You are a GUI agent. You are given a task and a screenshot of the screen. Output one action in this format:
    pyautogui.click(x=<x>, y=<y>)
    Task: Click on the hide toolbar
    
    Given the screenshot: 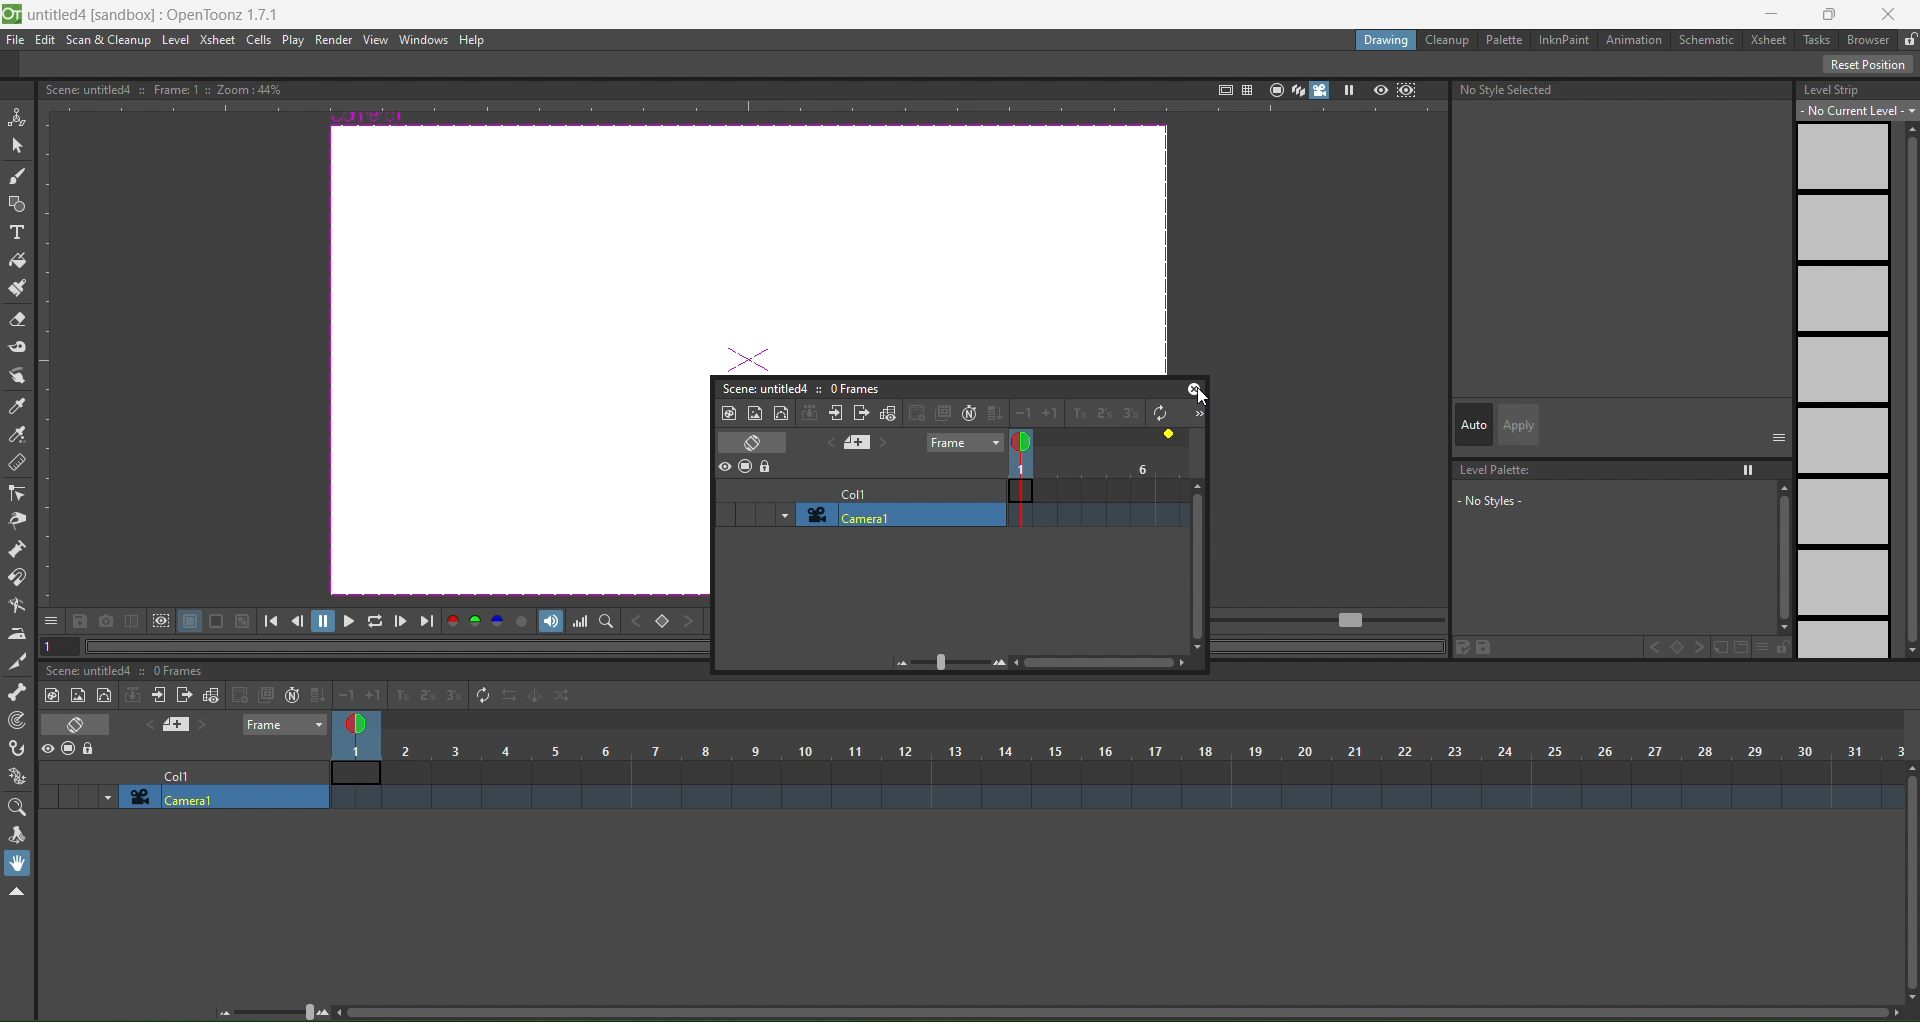 What is the action you would take?
    pyautogui.click(x=16, y=893)
    